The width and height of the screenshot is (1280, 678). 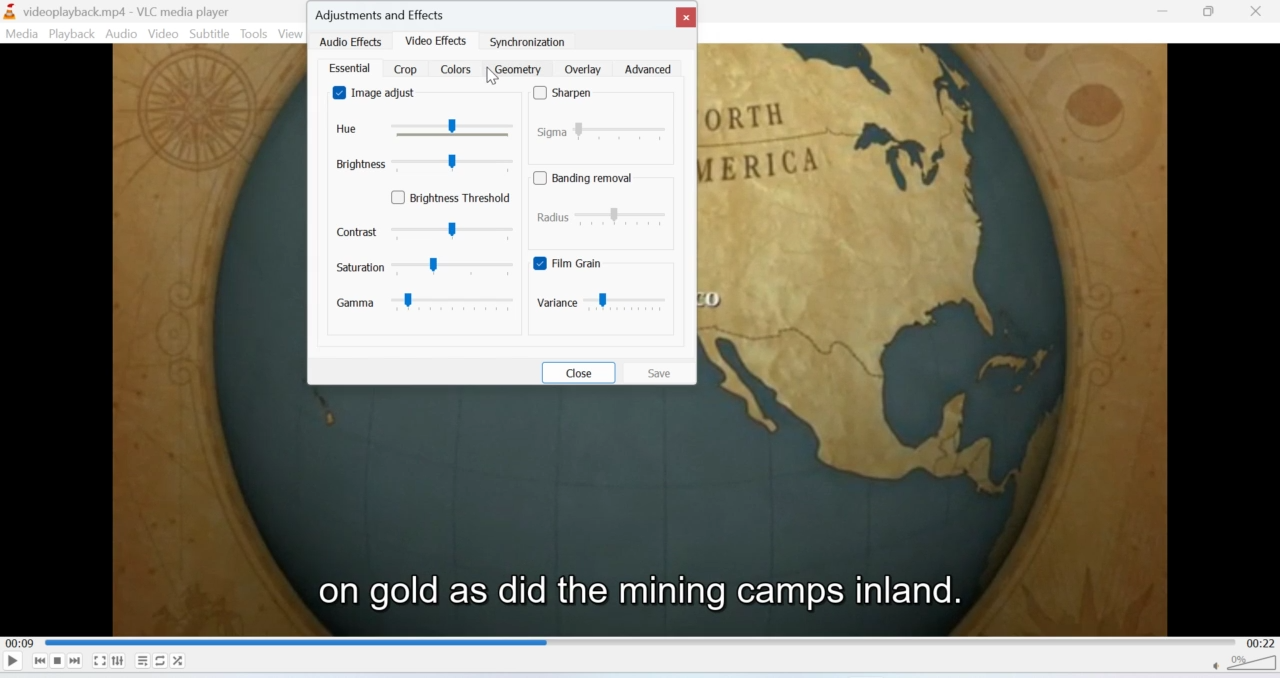 What do you see at coordinates (76, 661) in the screenshot?
I see `Seek forward` at bounding box center [76, 661].